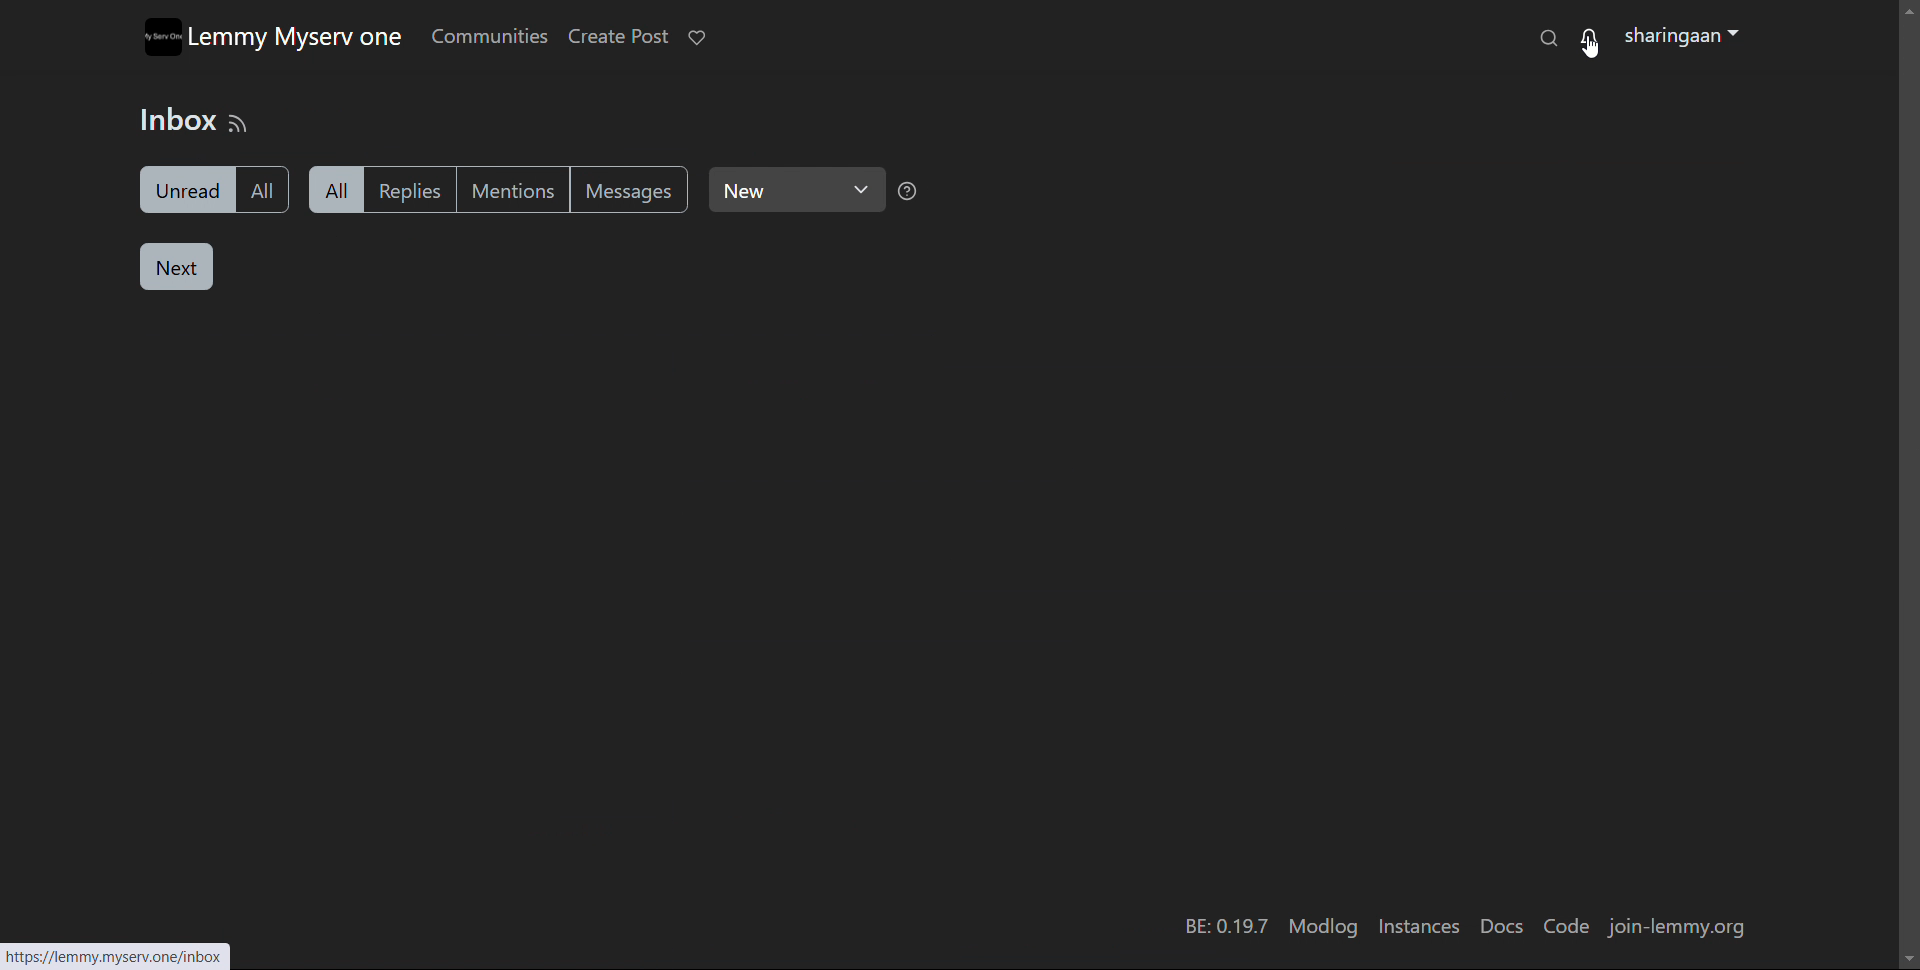  What do you see at coordinates (488, 35) in the screenshot?
I see `communities` at bounding box center [488, 35].